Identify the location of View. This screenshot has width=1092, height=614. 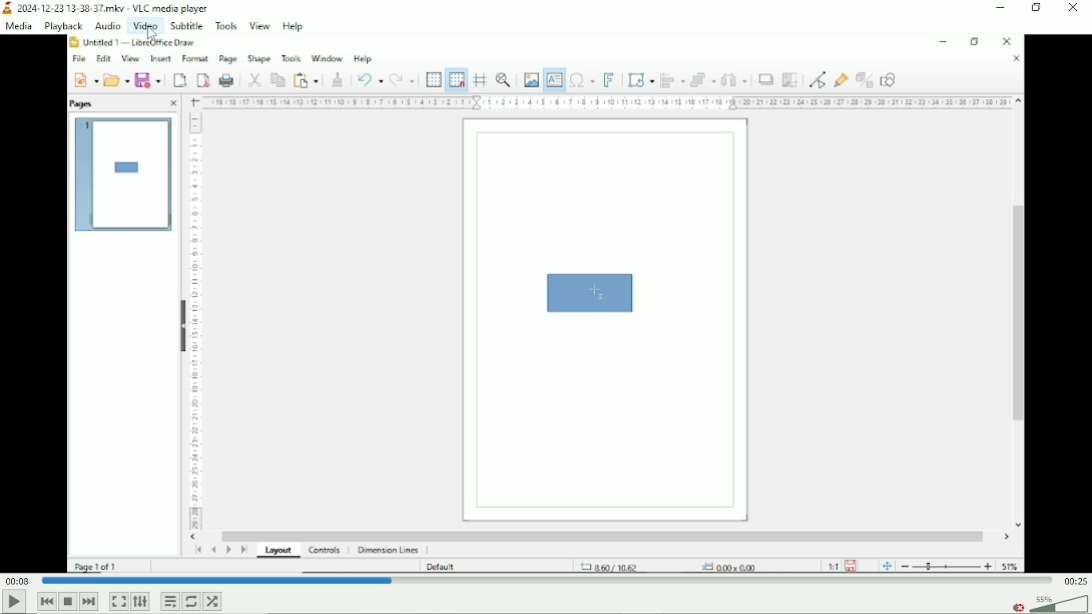
(260, 26).